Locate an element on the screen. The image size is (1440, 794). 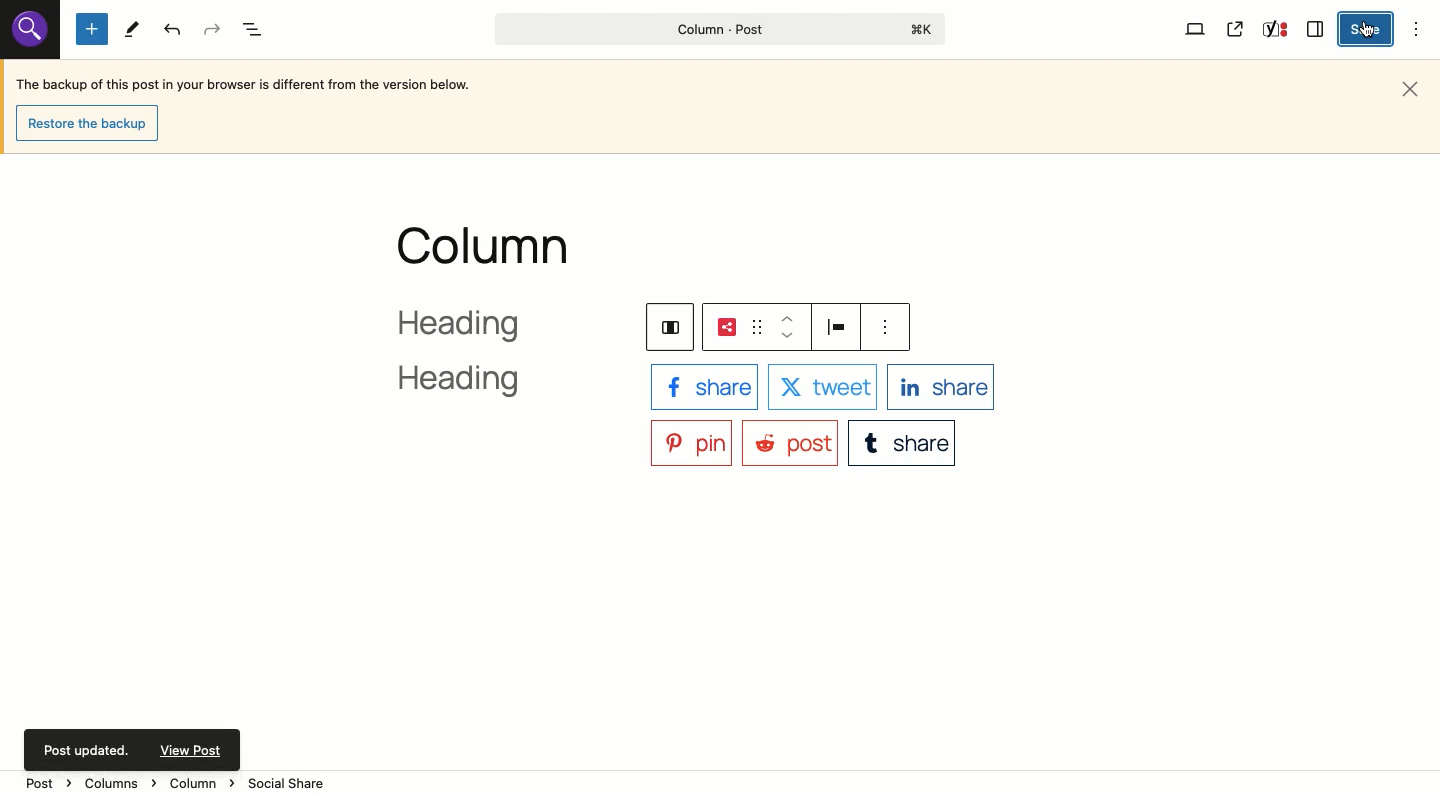
X is located at coordinates (821, 388).